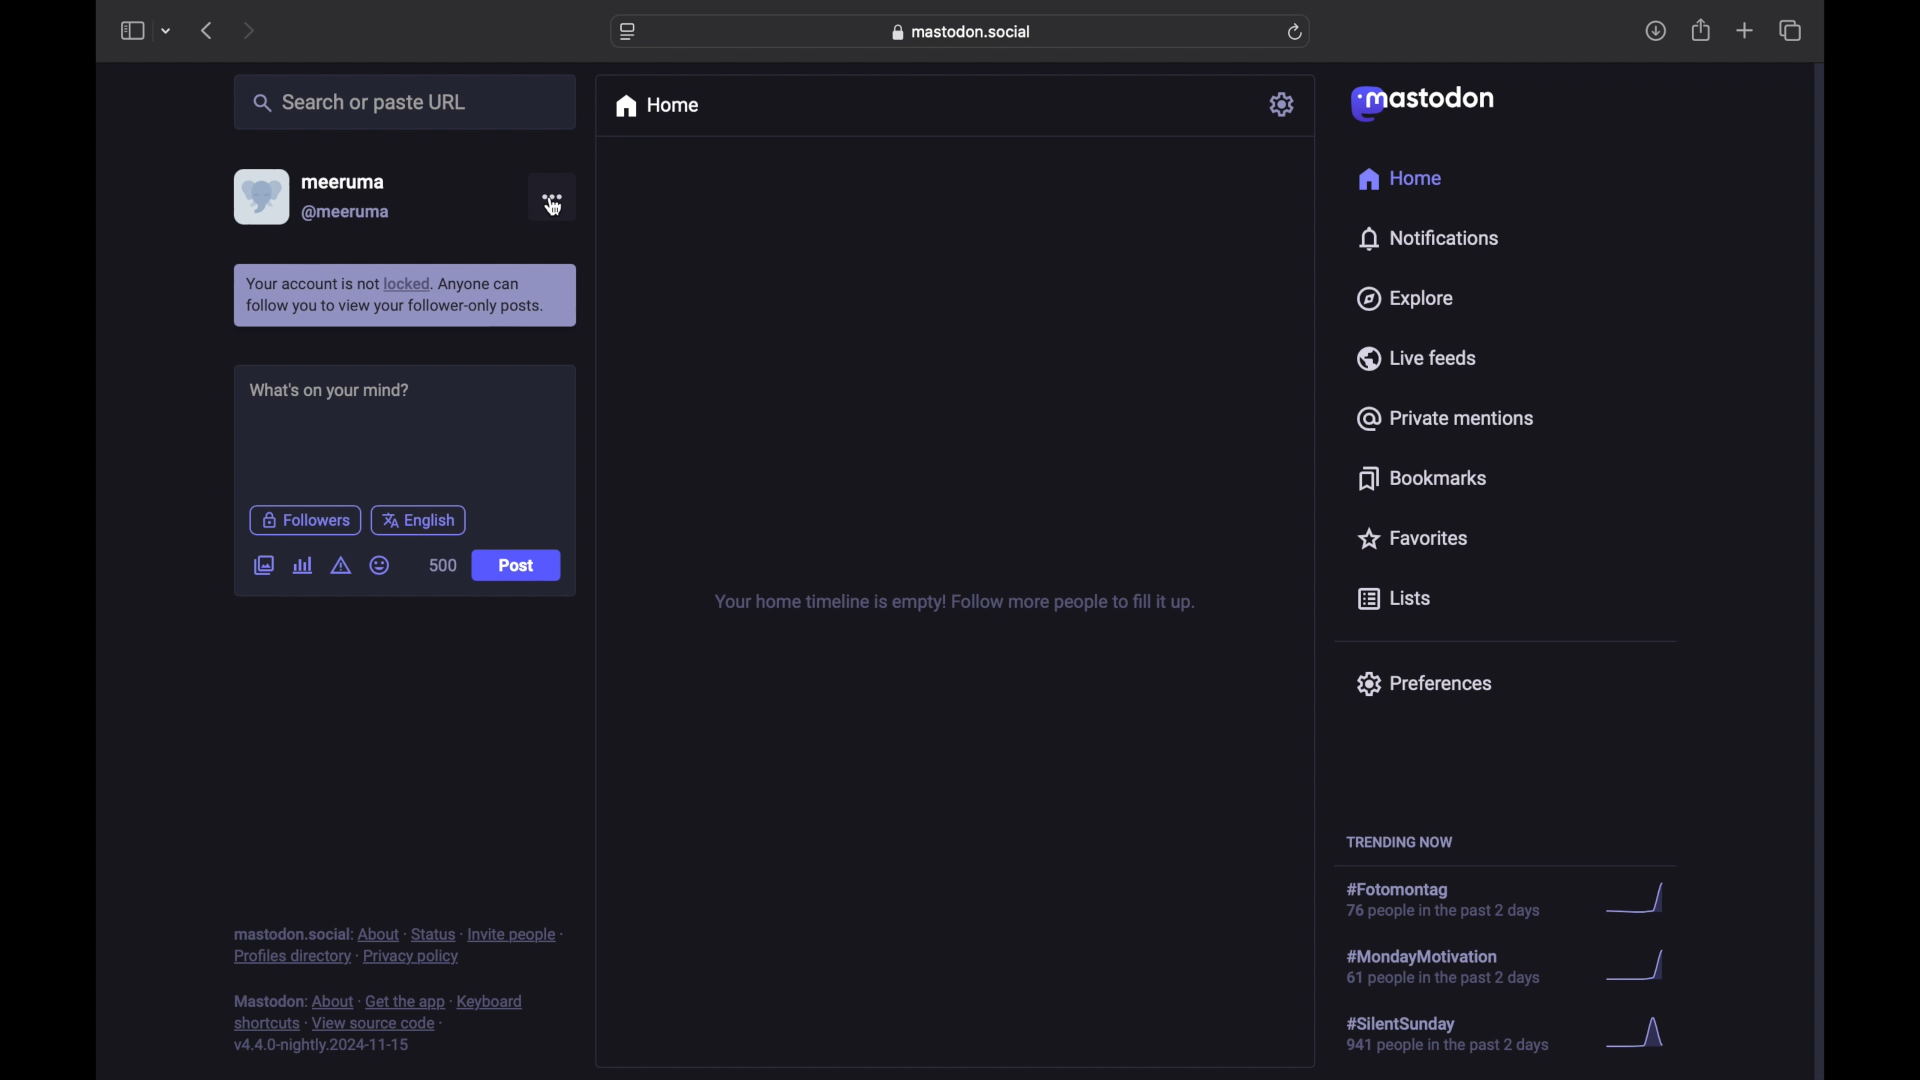  Describe the element at coordinates (407, 296) in the screenshot. I see `notification` at that location.